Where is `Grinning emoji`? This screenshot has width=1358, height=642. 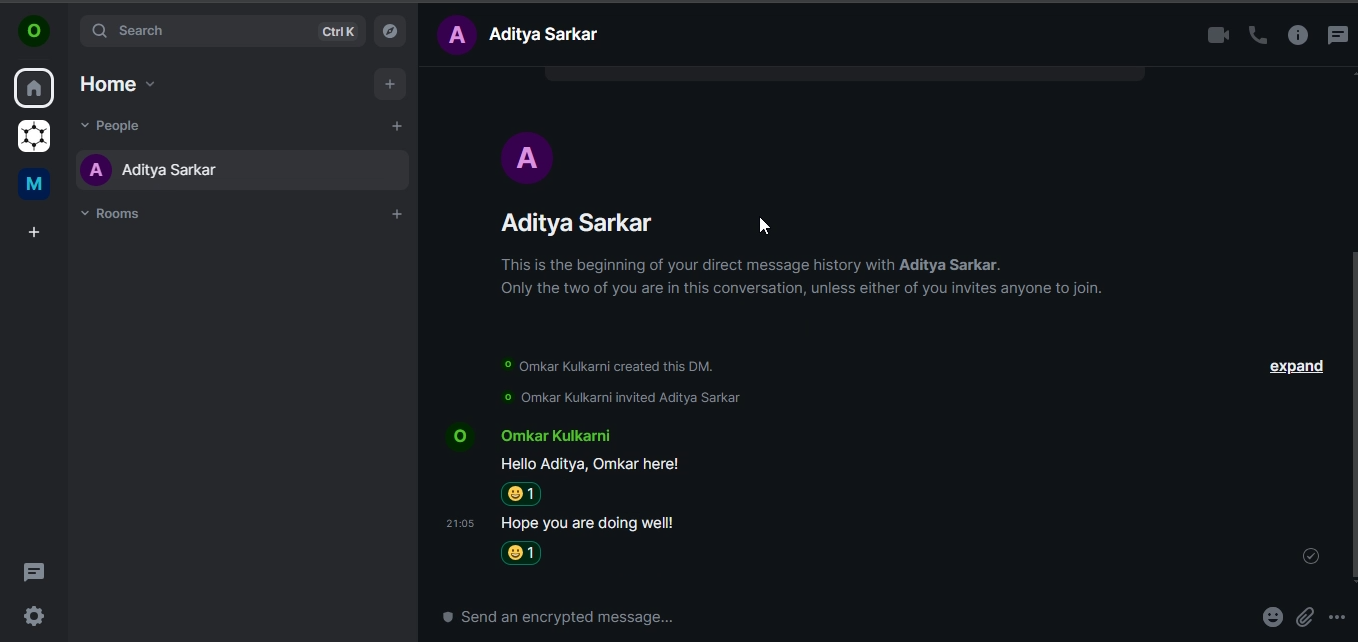
Grinning emoji is located at coordinates (523, 554).